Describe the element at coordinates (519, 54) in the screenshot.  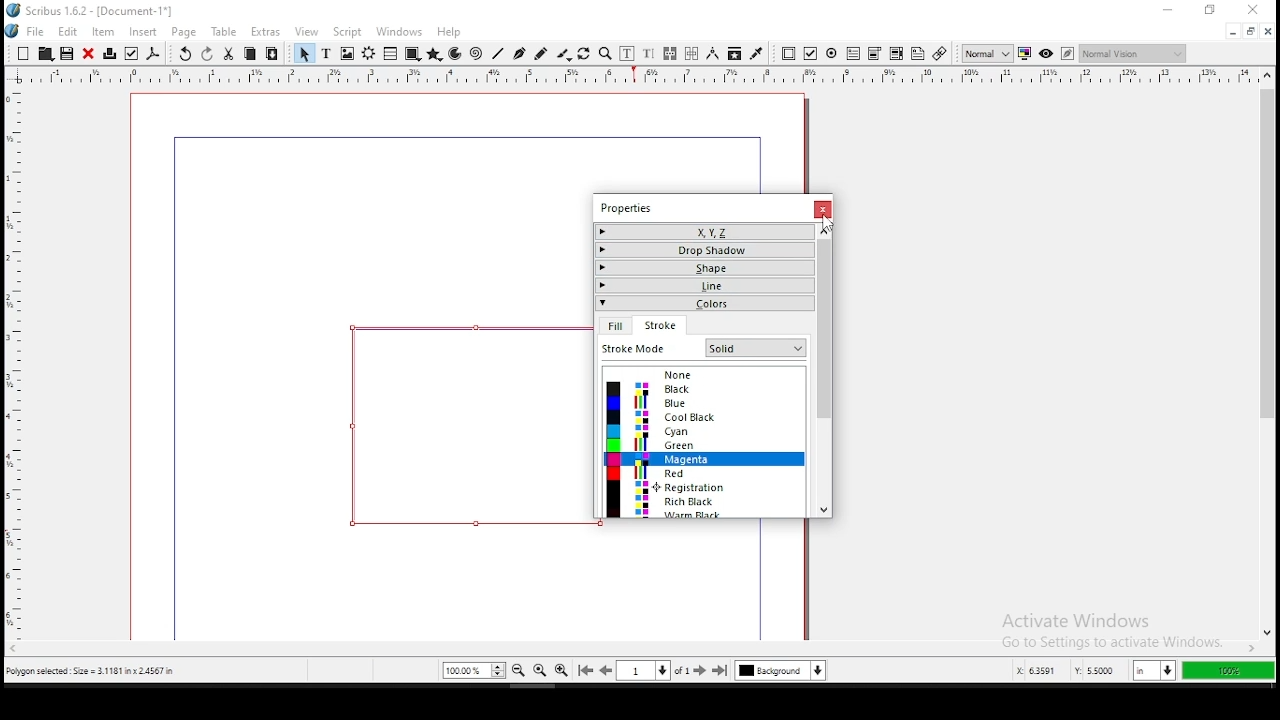
I see `bezier curve` at that location.